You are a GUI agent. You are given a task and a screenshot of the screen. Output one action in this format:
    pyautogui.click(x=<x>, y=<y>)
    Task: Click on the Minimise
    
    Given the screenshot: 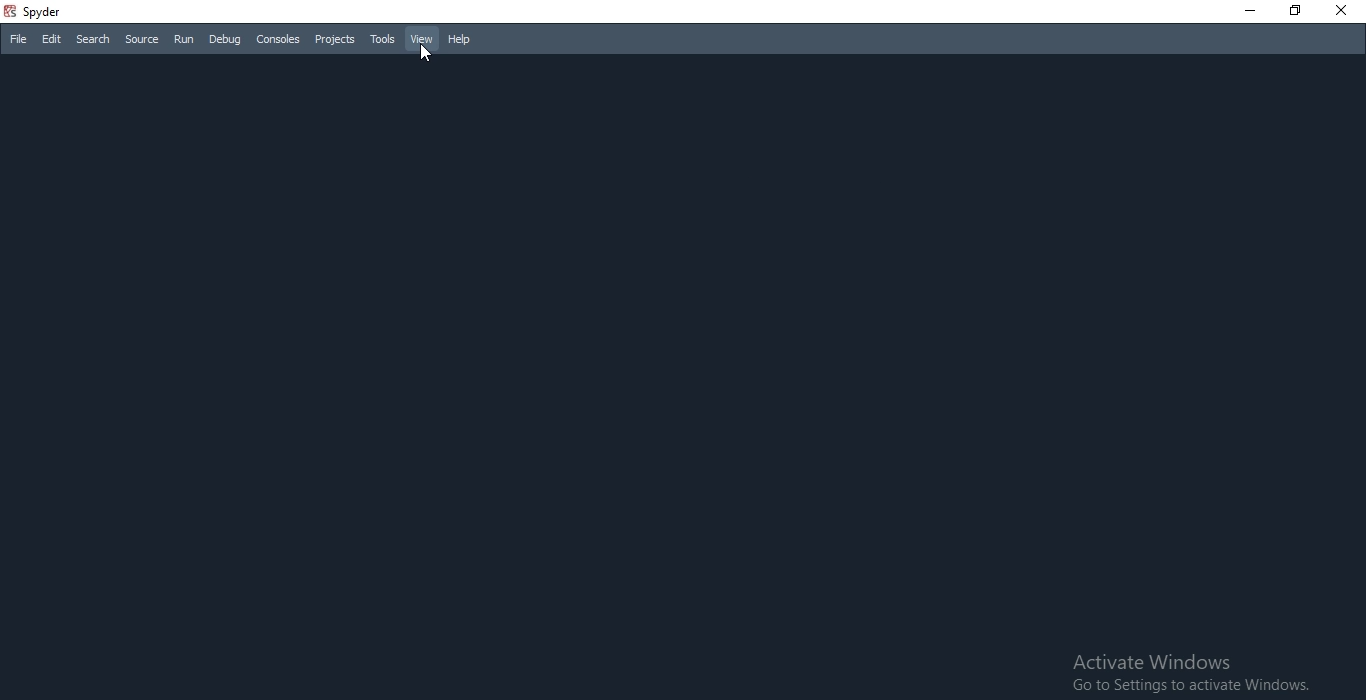 What is the action you would take?
    pyautogui.click(x=1243, y=12)
    